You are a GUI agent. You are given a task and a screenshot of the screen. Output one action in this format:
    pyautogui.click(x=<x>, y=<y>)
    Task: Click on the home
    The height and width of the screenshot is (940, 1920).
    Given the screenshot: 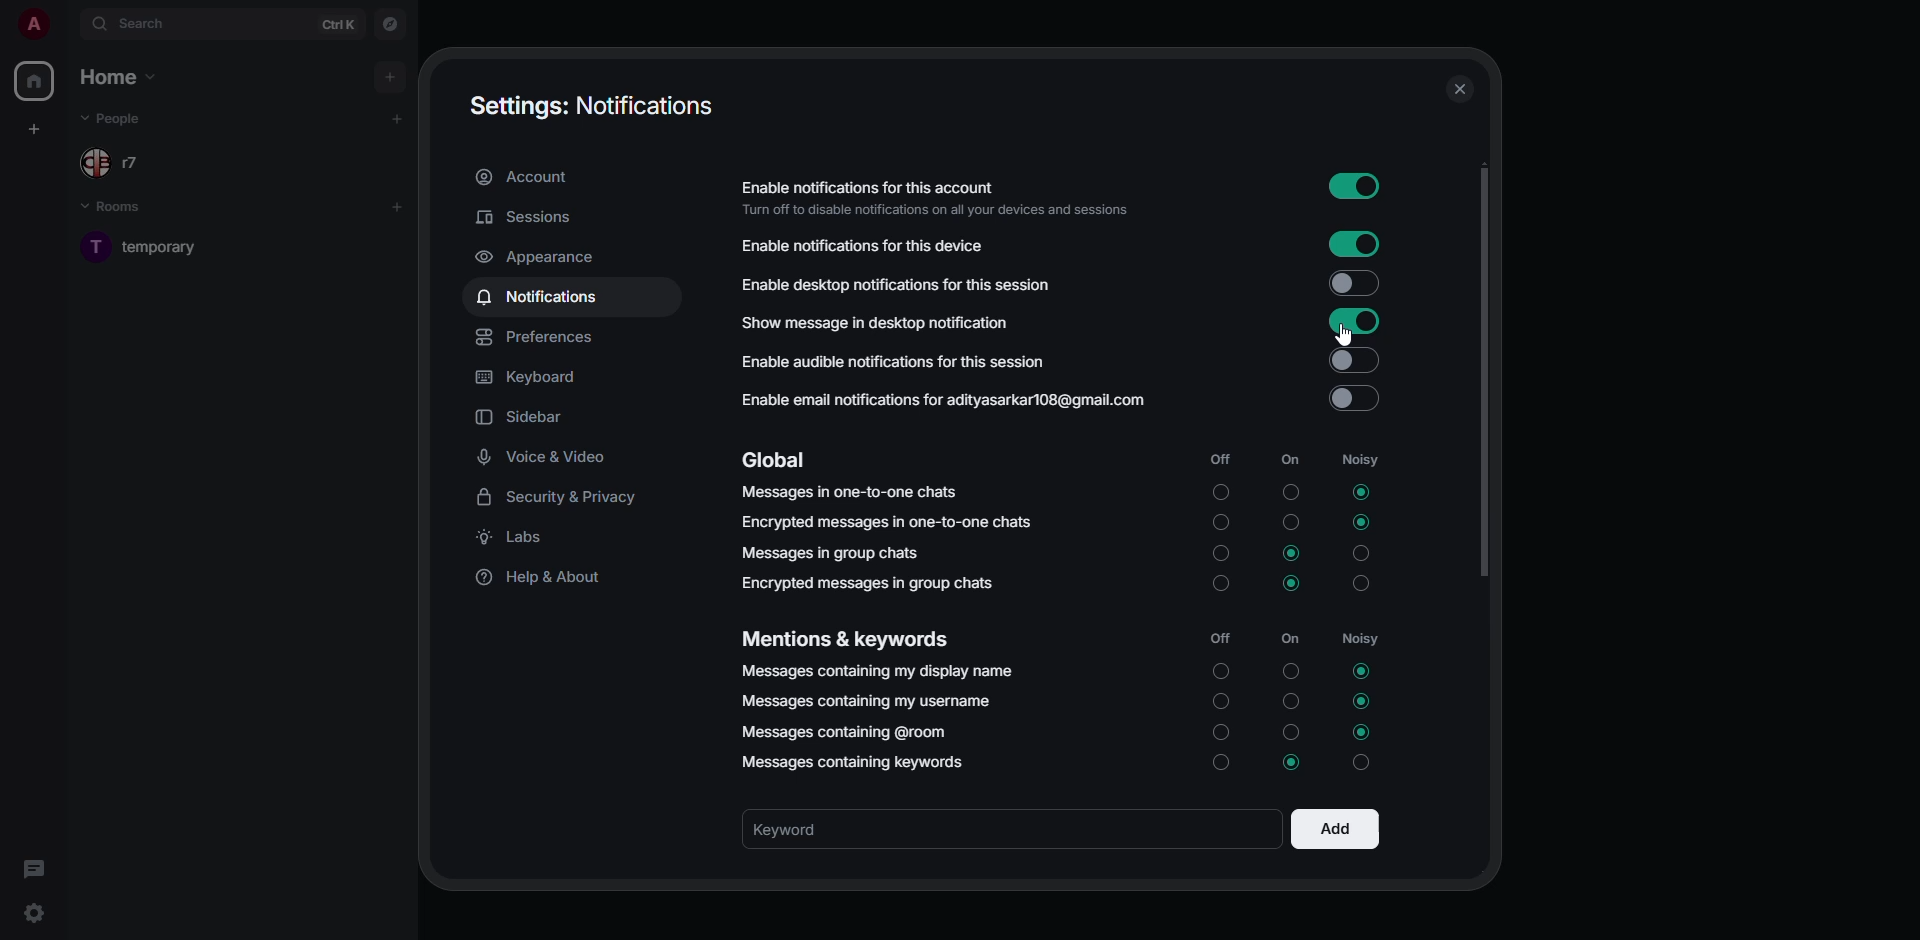 What is the action you would take?
    pyautogui.click(x=127, y=79)
    